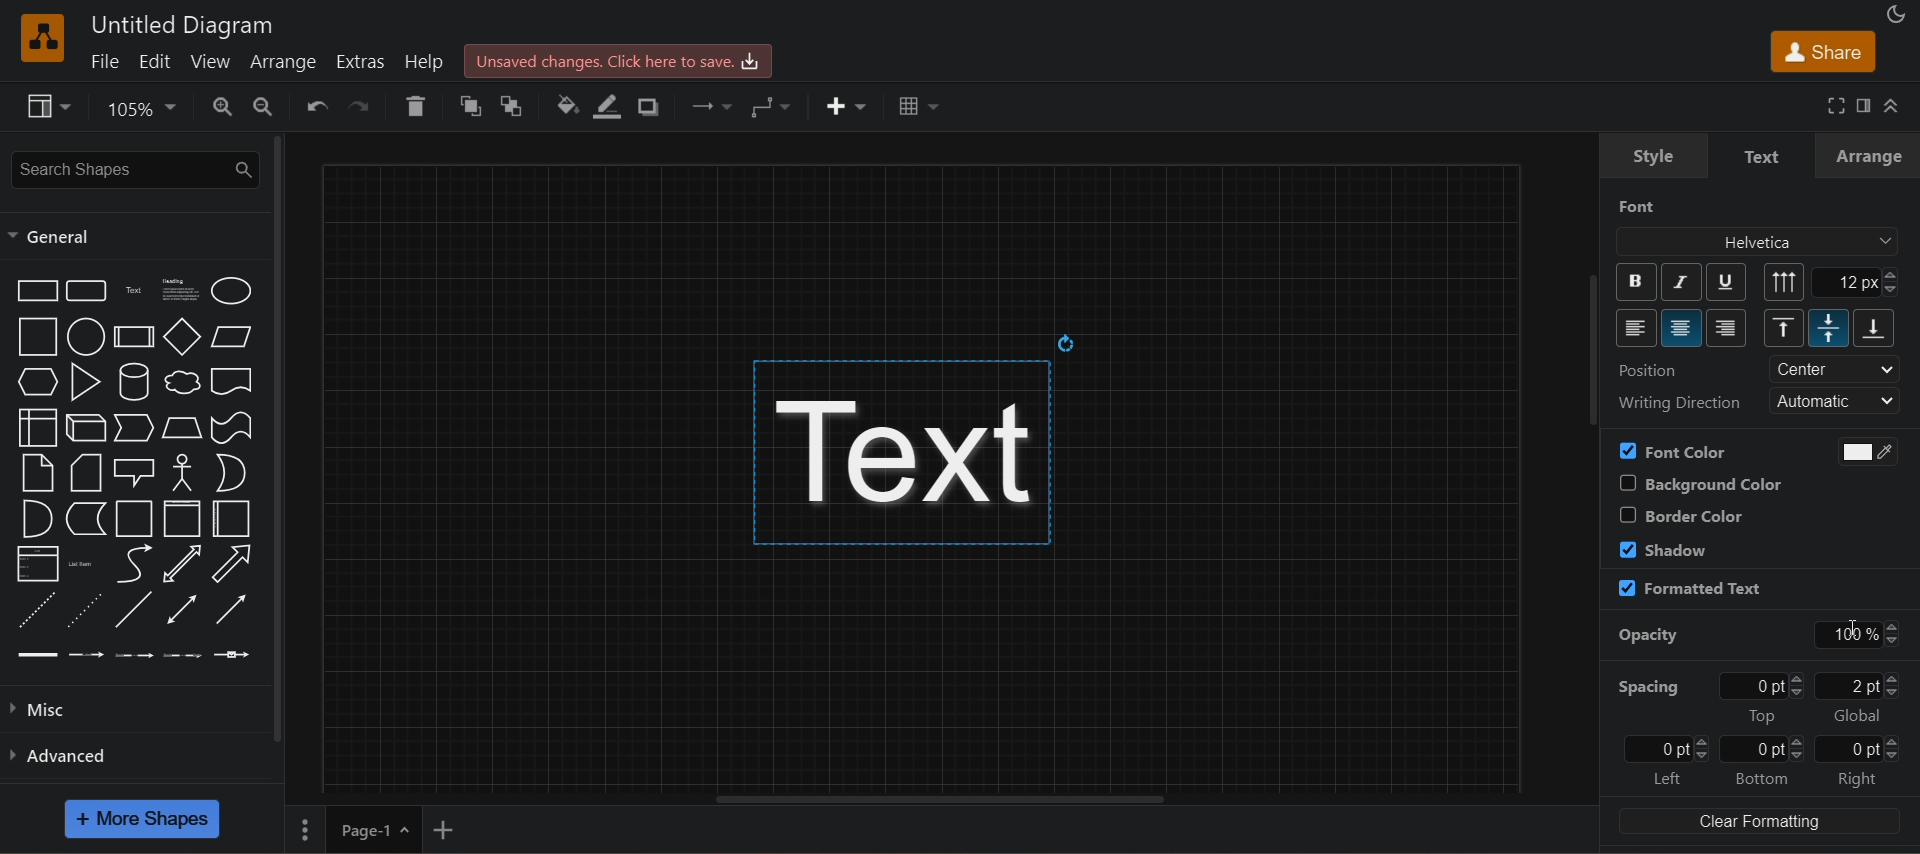  I want to click on container, so click(135, 518).